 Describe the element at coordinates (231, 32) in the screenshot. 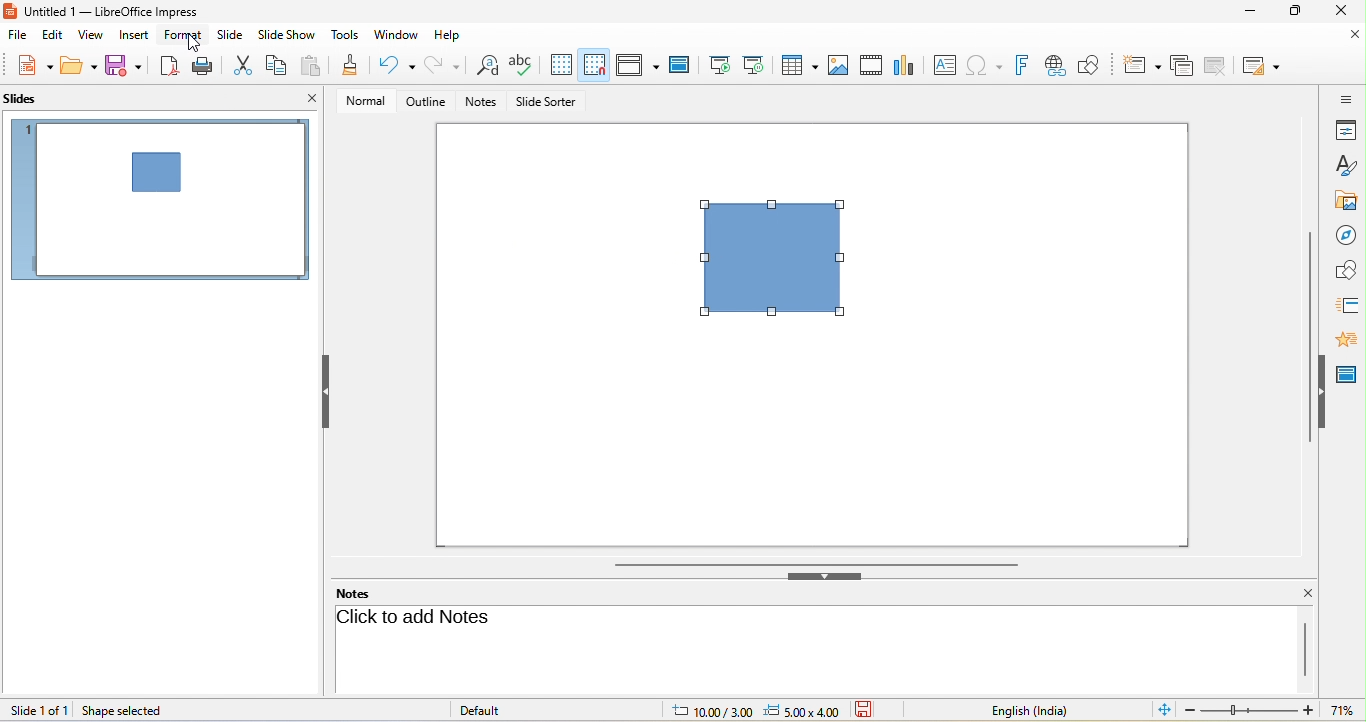

I see `slide` at that location.